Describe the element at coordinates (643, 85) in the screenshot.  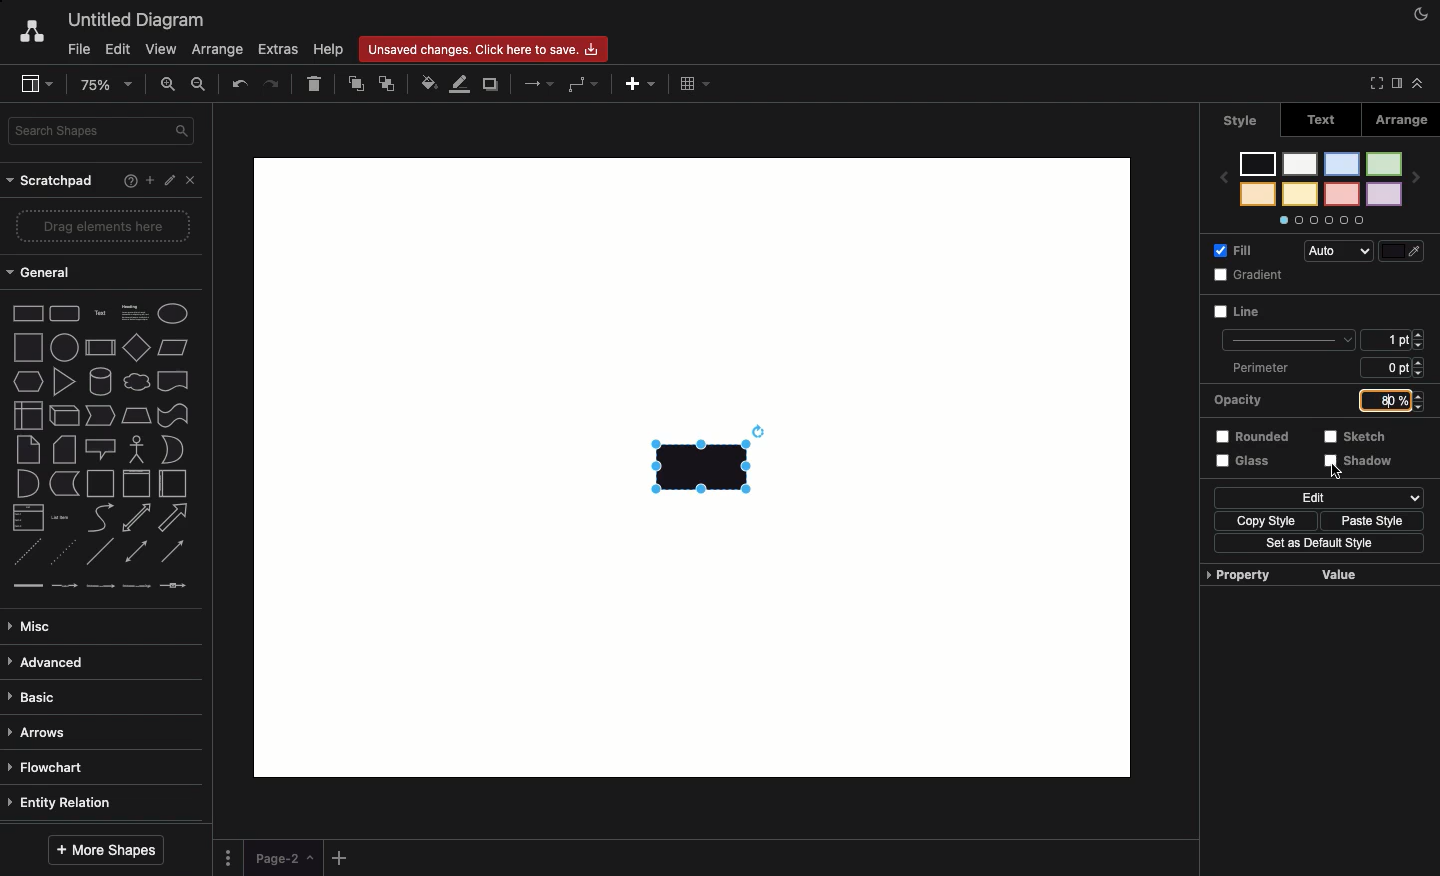
I see `Add` at that location.